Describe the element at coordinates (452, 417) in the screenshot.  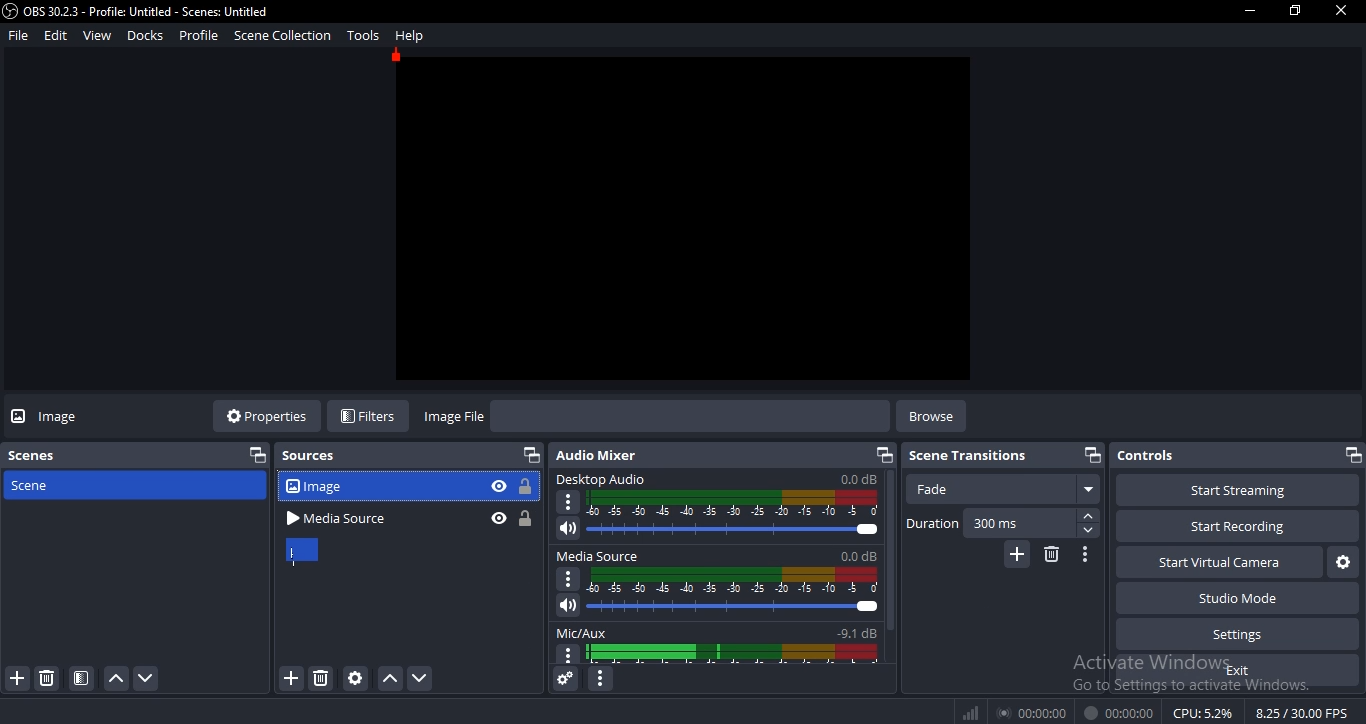
I see `image file` at that location.